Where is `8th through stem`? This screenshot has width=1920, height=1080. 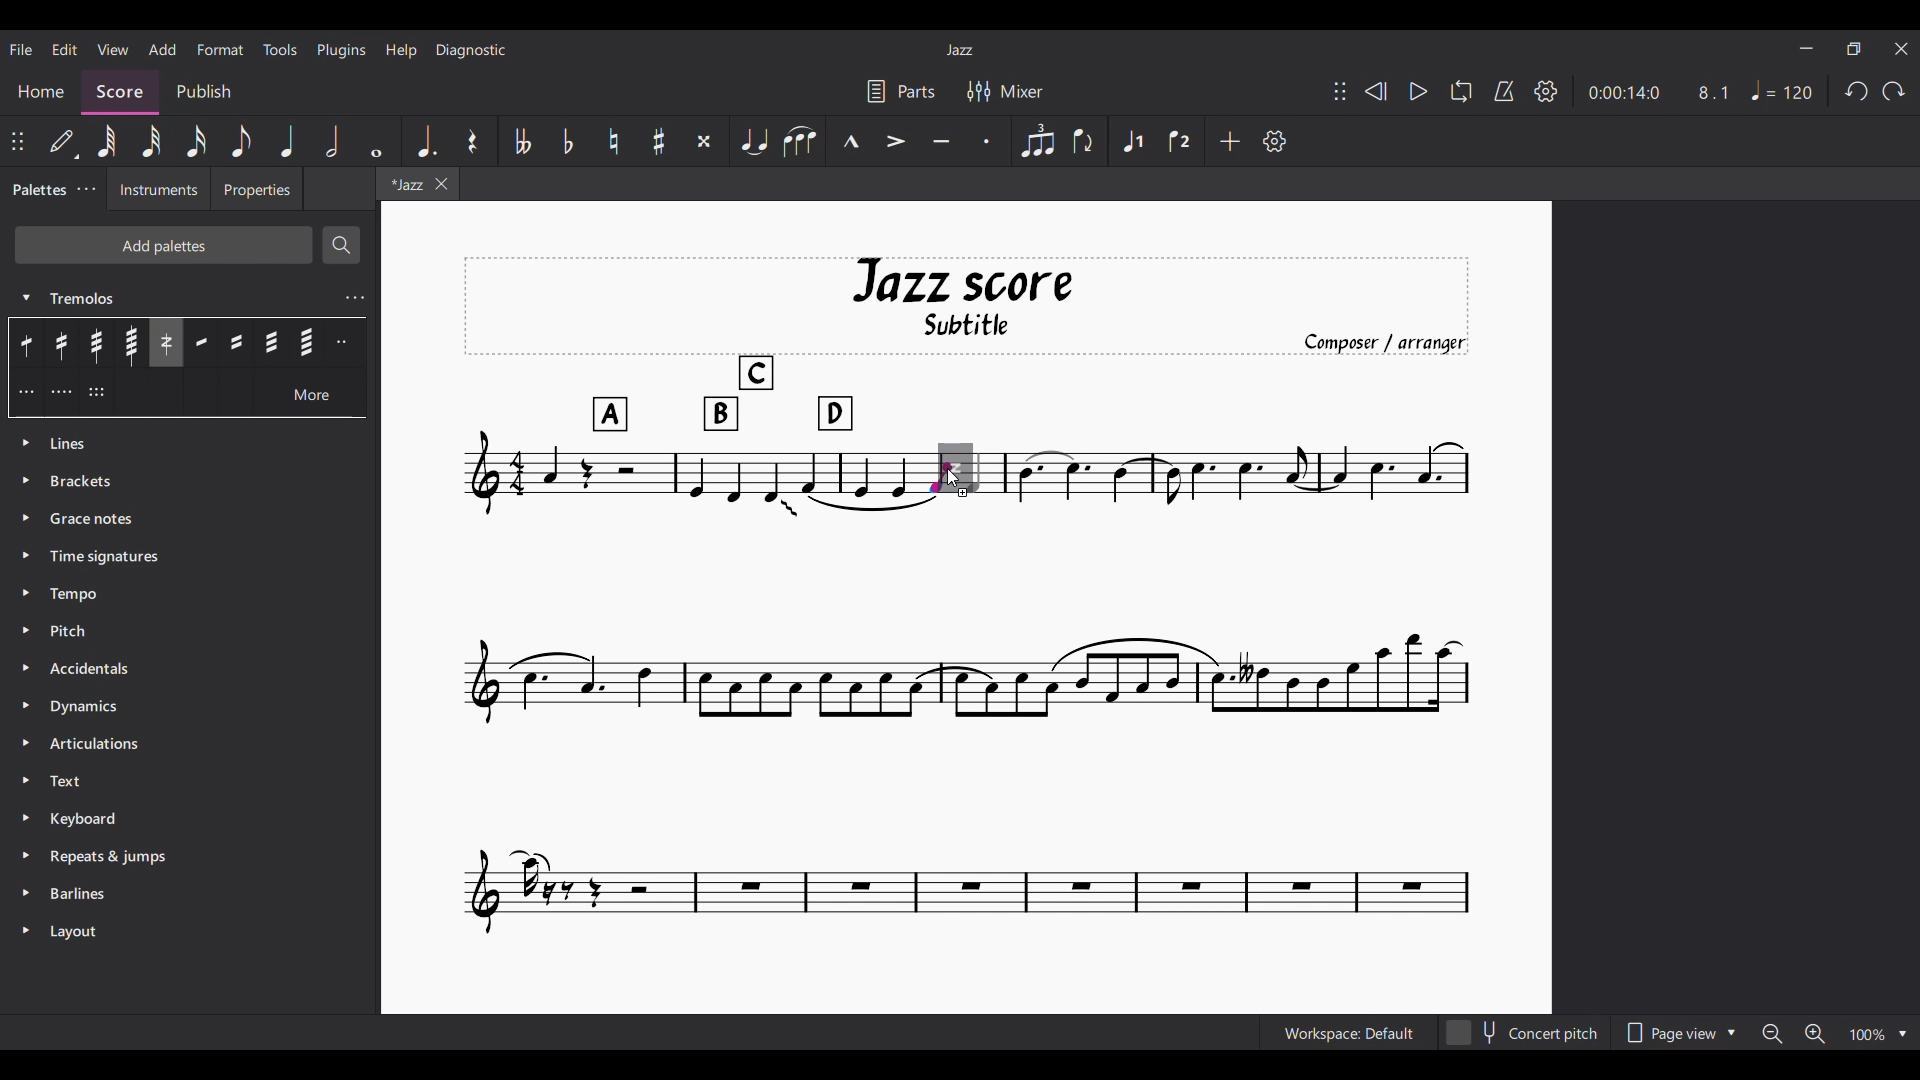
8th through stem is located at coordinates (29, 342).